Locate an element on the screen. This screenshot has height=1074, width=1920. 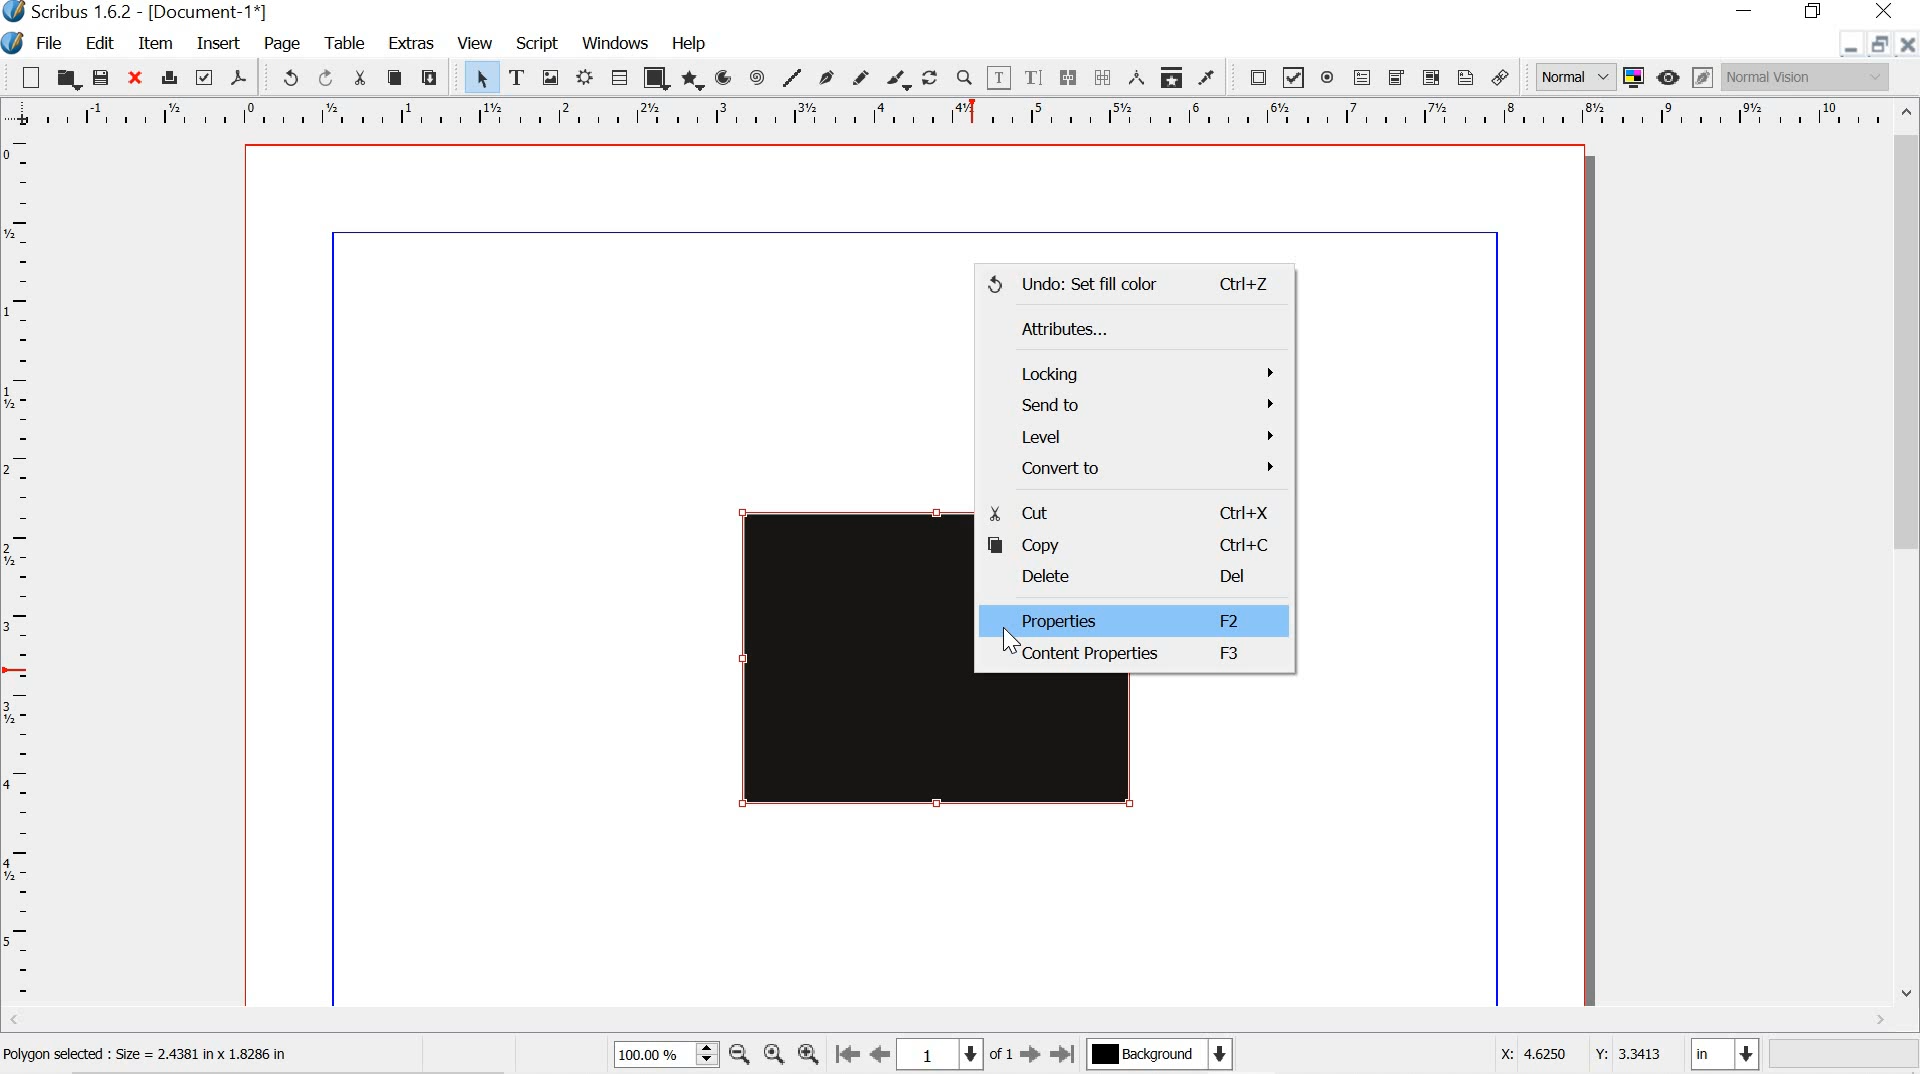
measurements is located at coordinates (1135, 77).